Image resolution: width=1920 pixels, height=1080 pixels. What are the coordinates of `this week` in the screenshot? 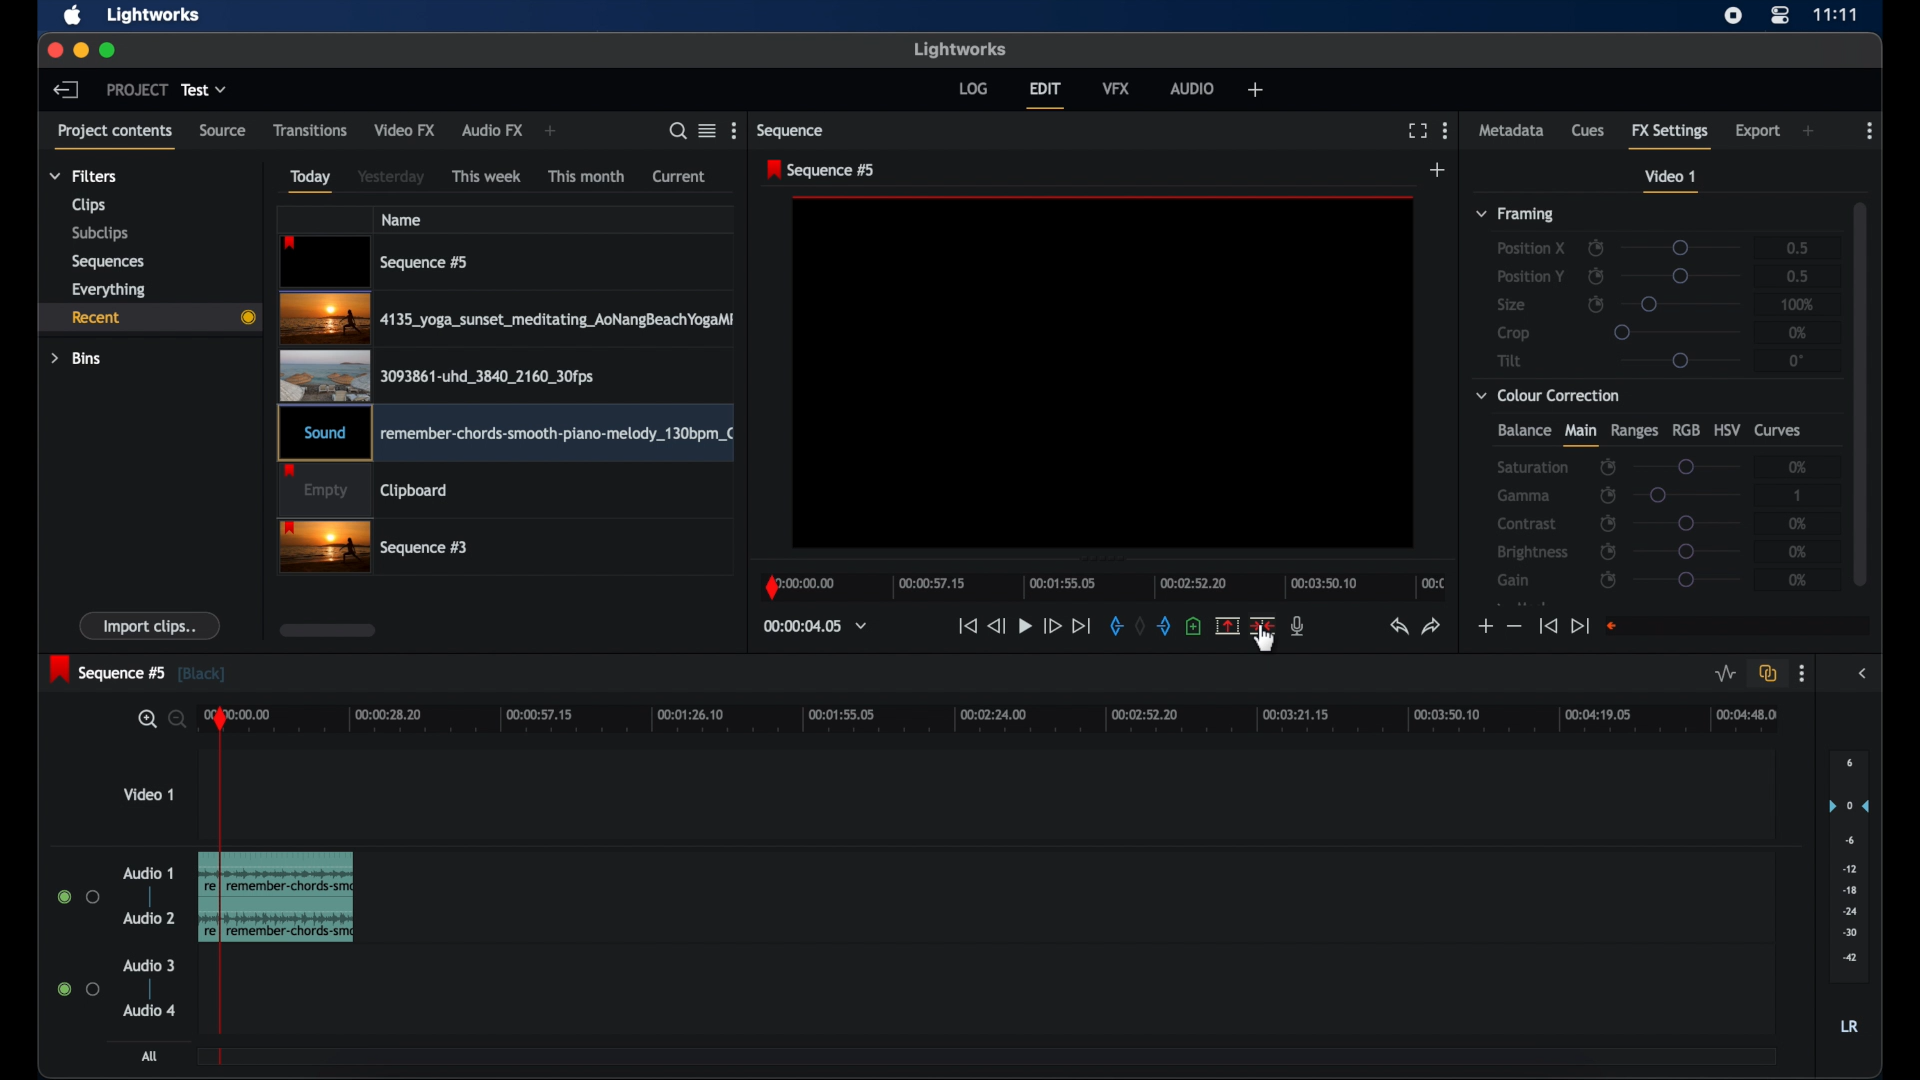 It's located at (487, 177).